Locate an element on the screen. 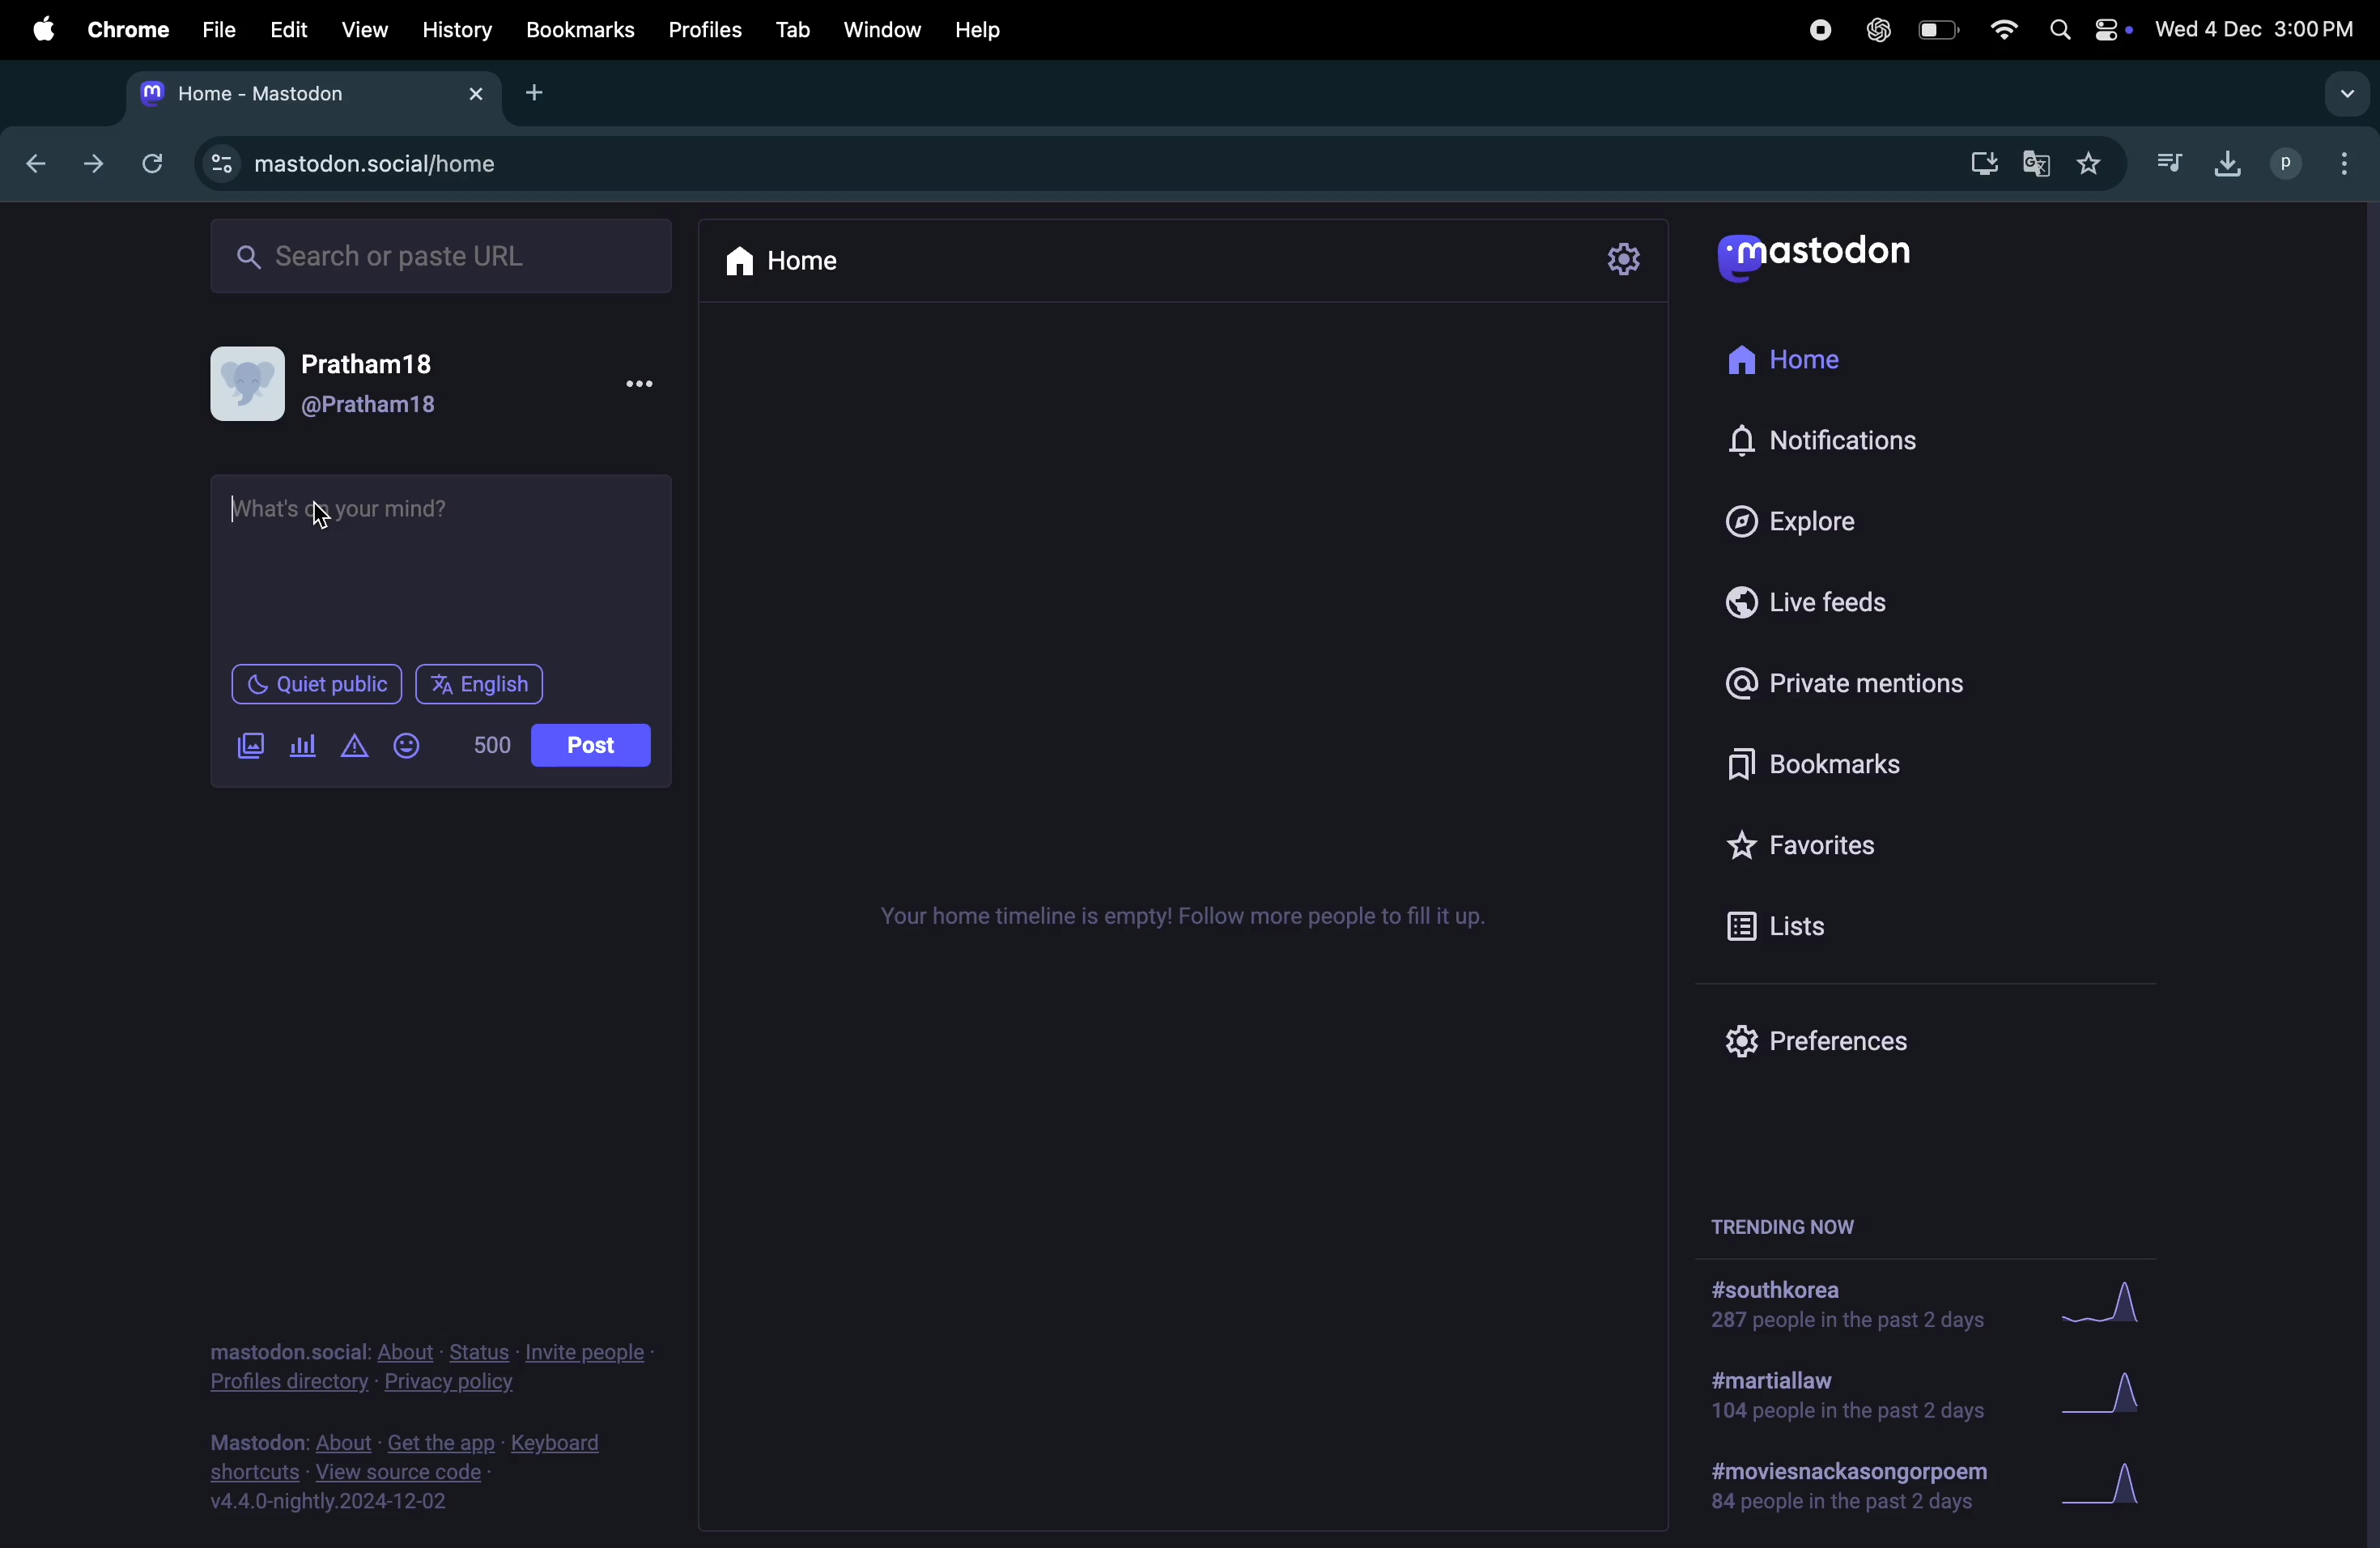 This screenshot has height=1548, width=2380. apple menu is located at coordinates (36, 30).